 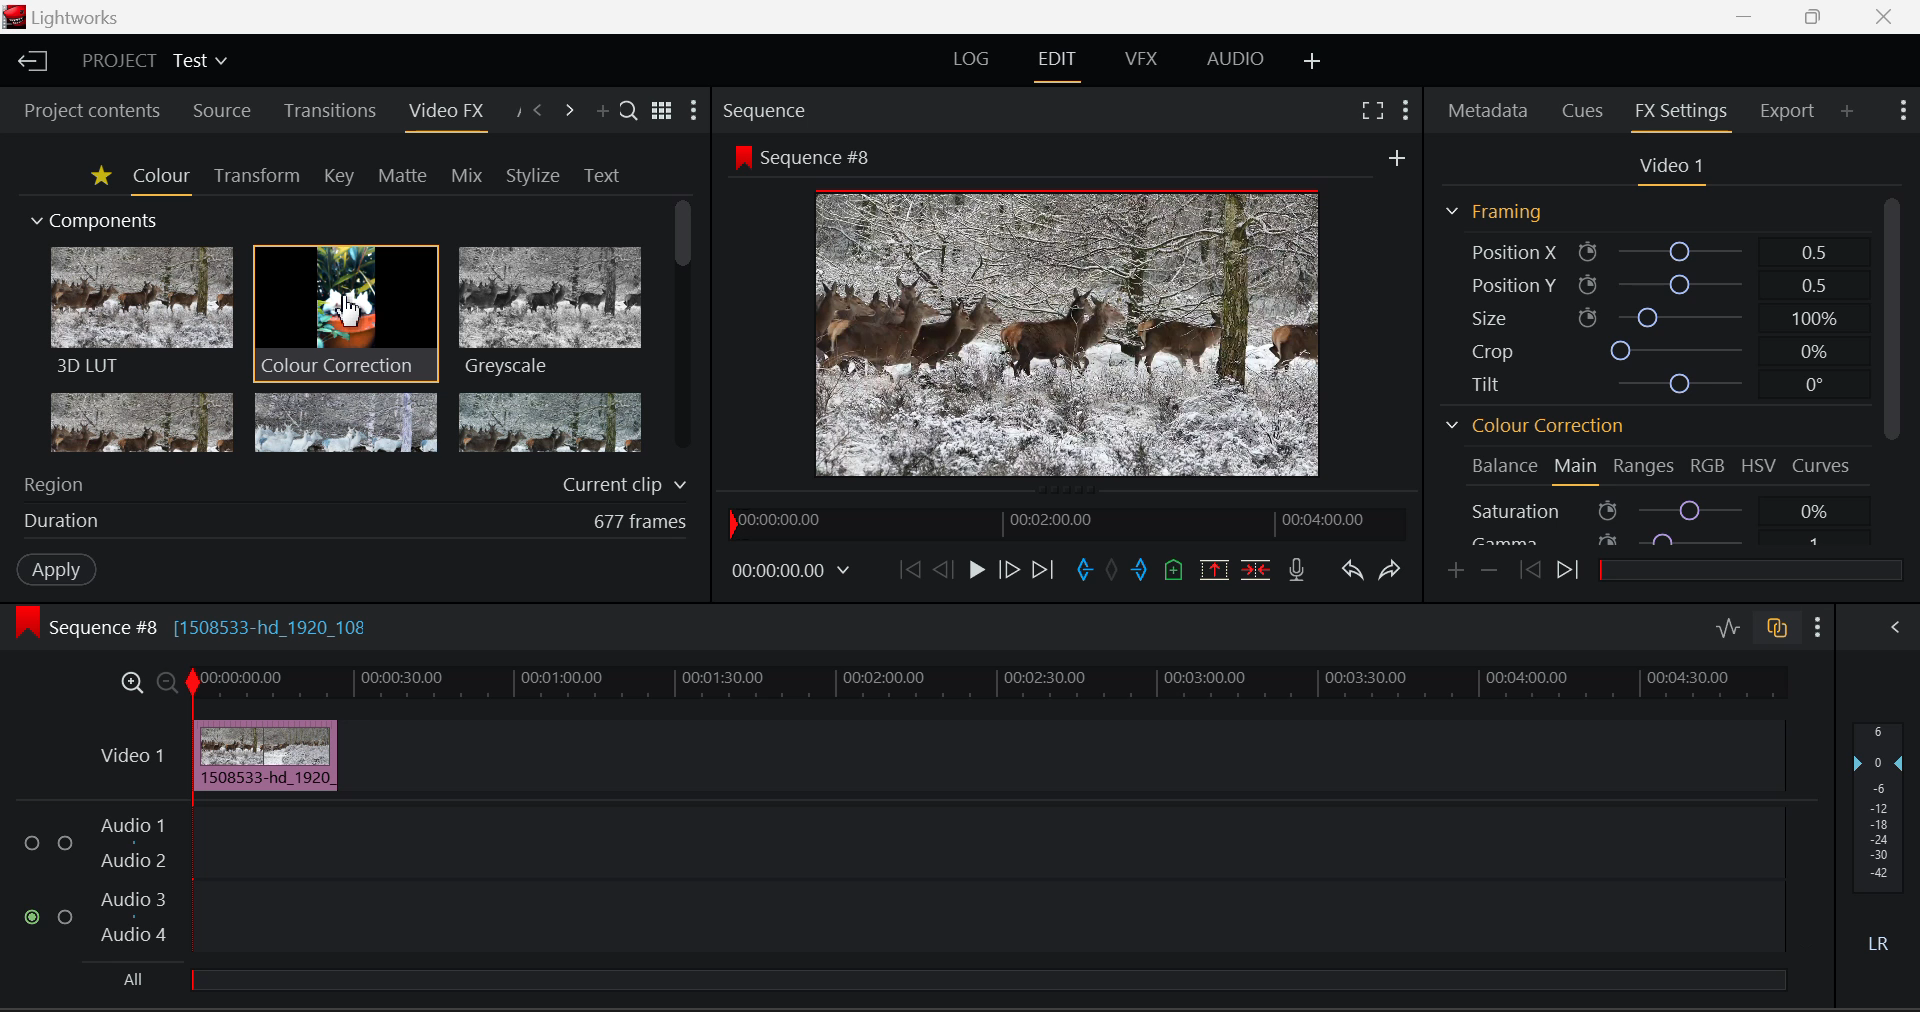 What do you see at coordinates (1680, 113) in the screenshot?
I see `FX Settings Open` at bounding box center [1680, 113].